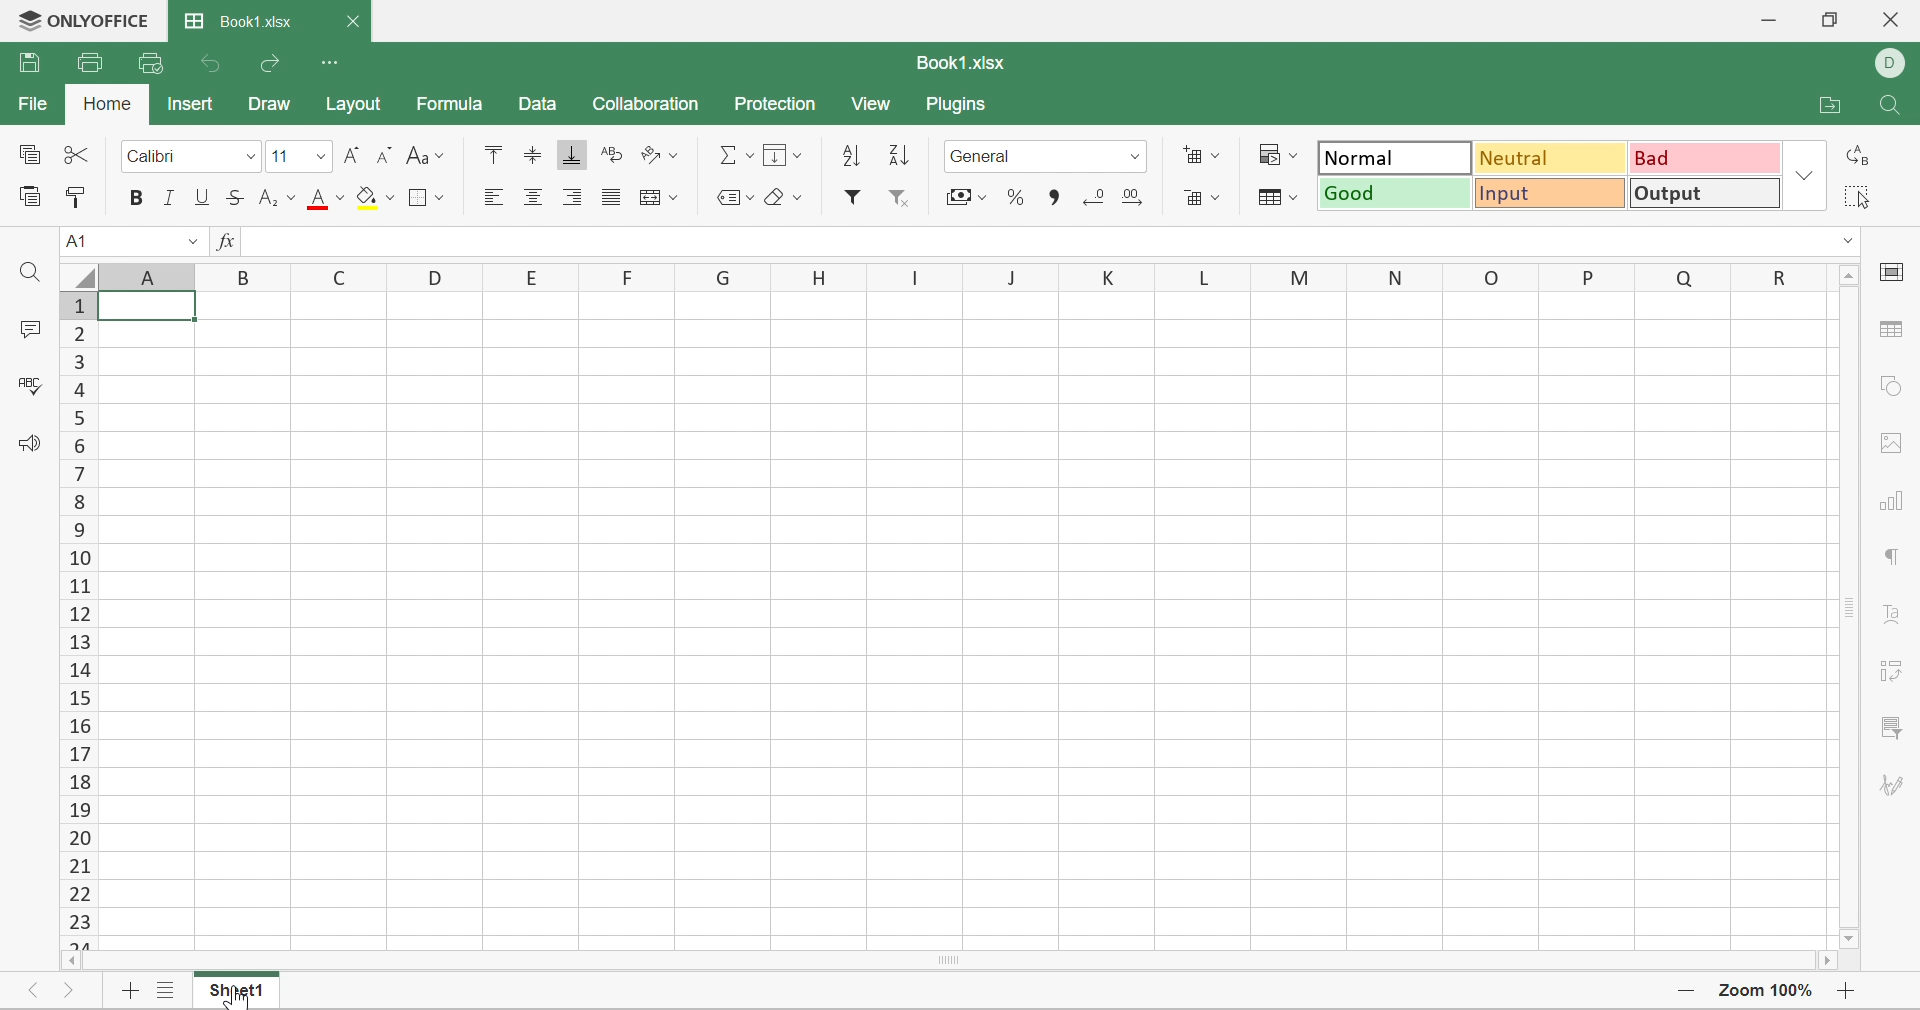 The image size is (1920, 1010). What do you see at coordinates (215, 66) in the screenshot?
I see `Undo` at bounding box center [215, 66].